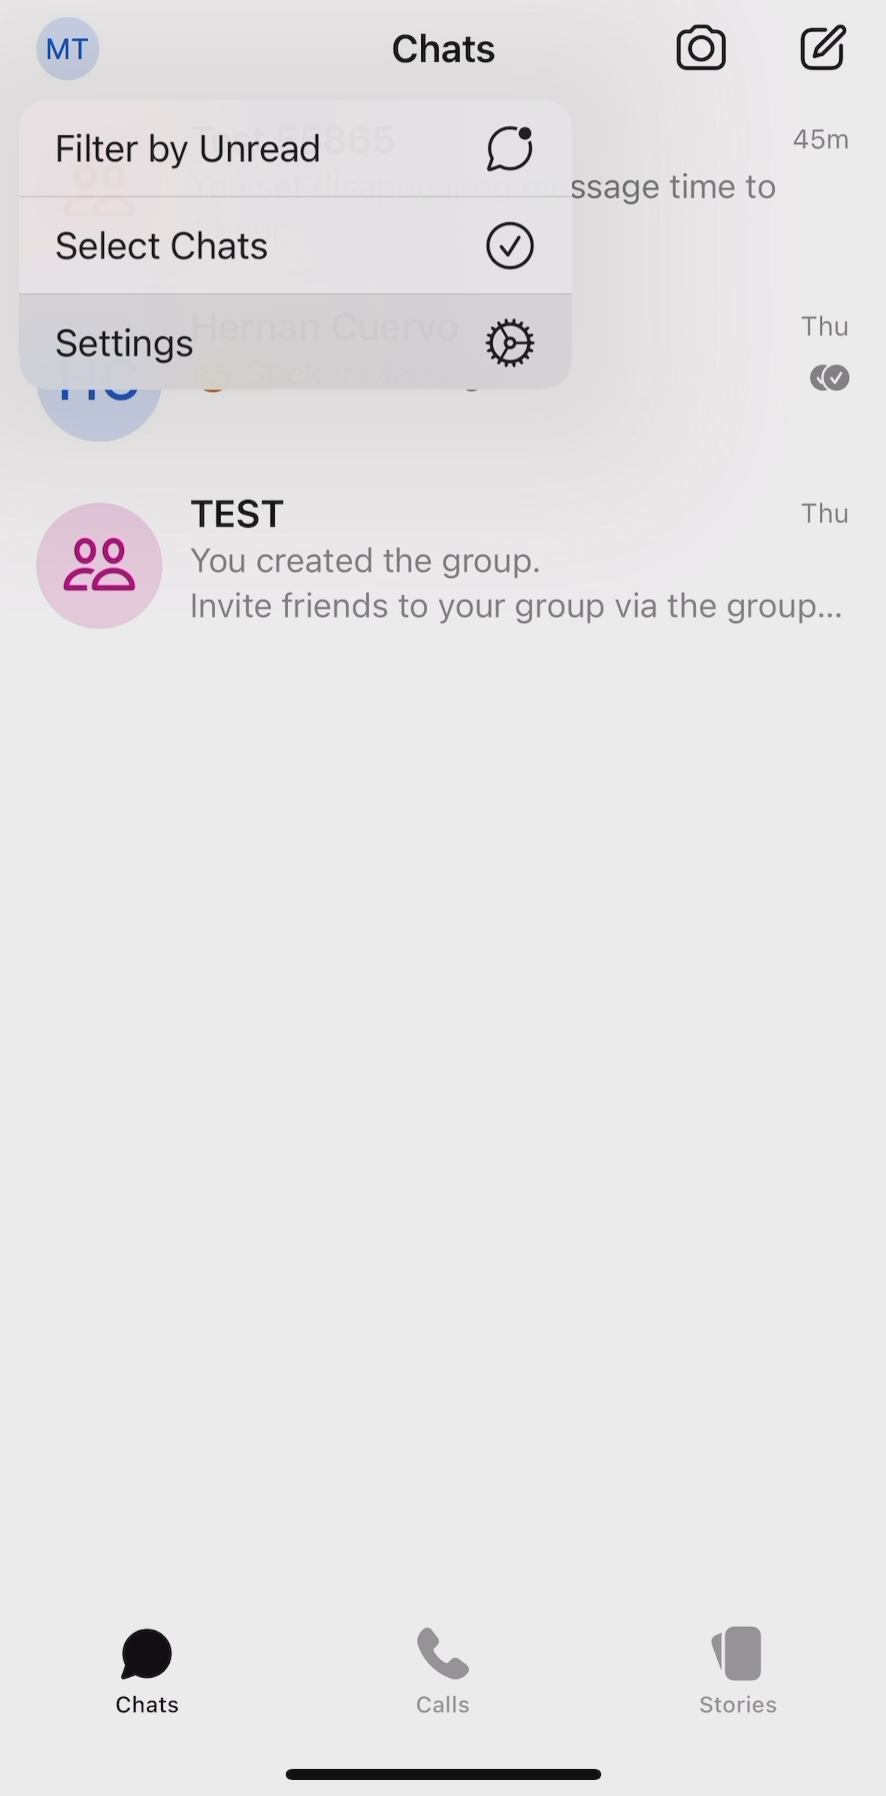 This screenshot has height=1796, width=886. Describe the element at coordinates (443, 50) in the screenshot. I see `chats` at that location.